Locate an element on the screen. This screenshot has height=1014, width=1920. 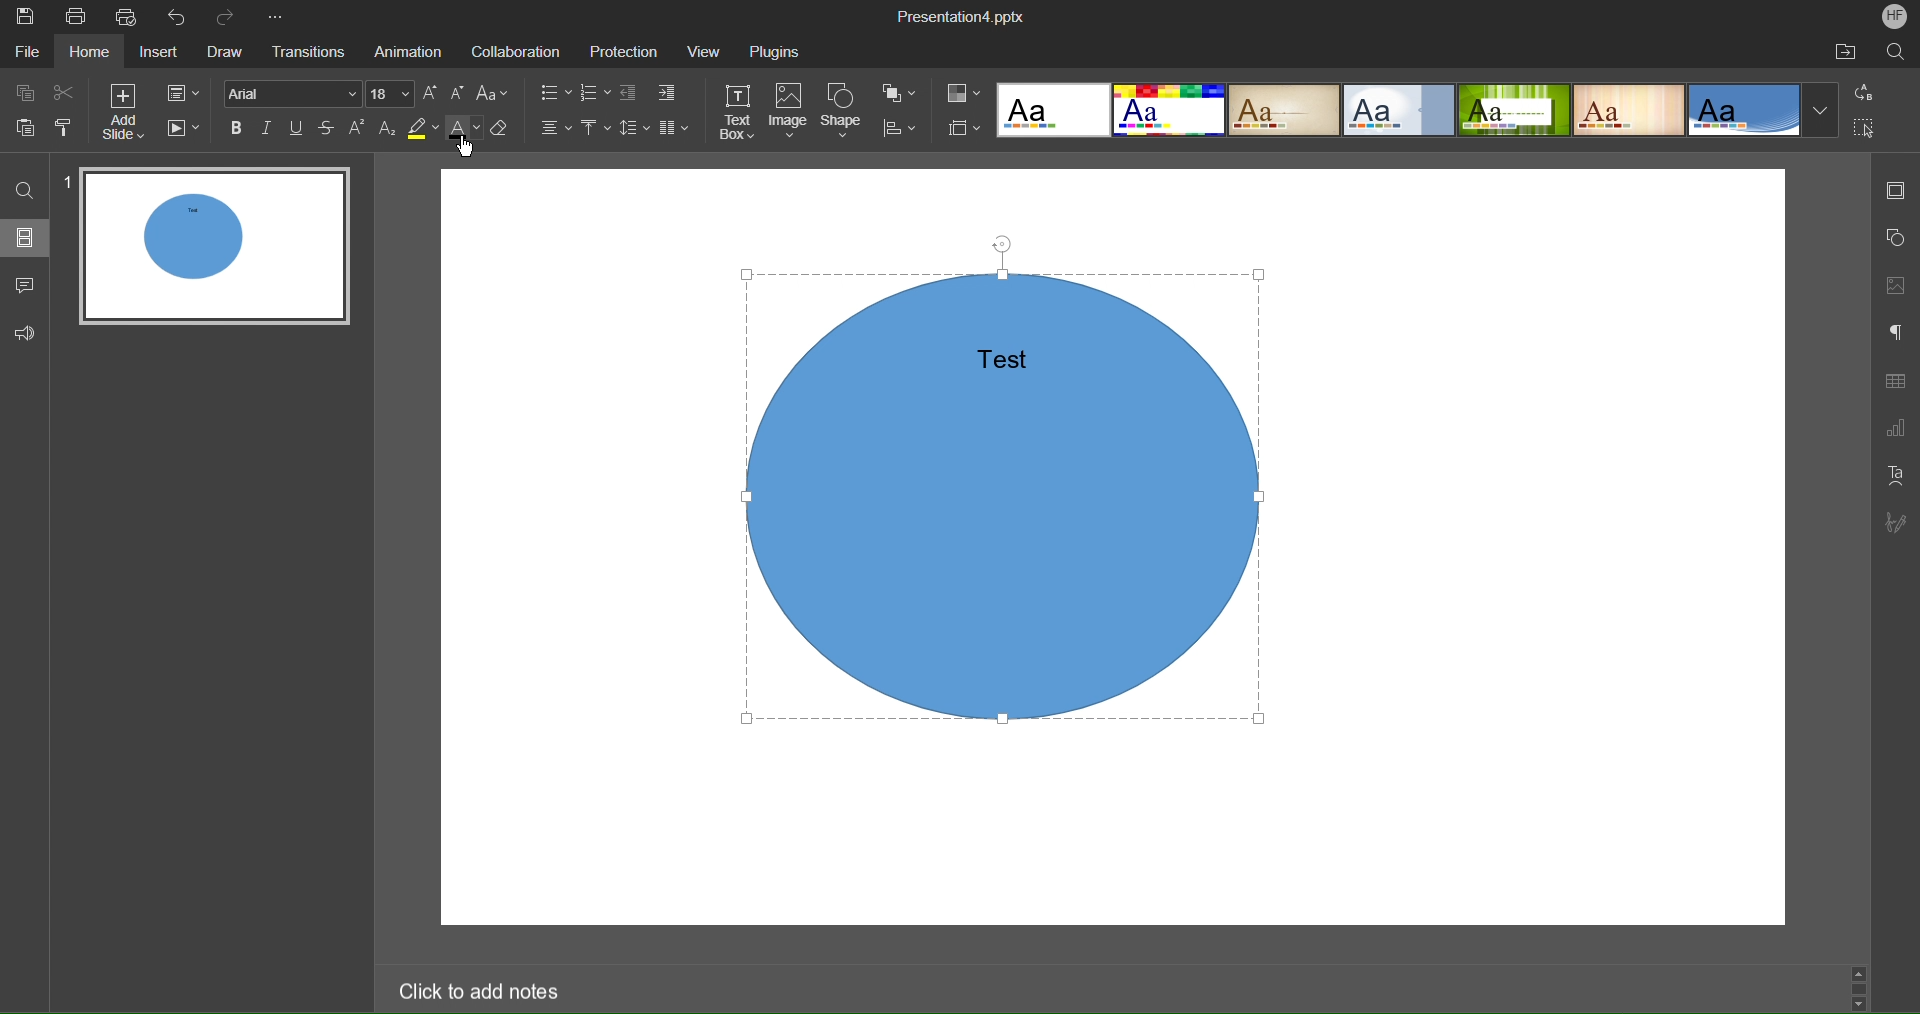
Paragraph Settings is located at coordinates (1895, 332).